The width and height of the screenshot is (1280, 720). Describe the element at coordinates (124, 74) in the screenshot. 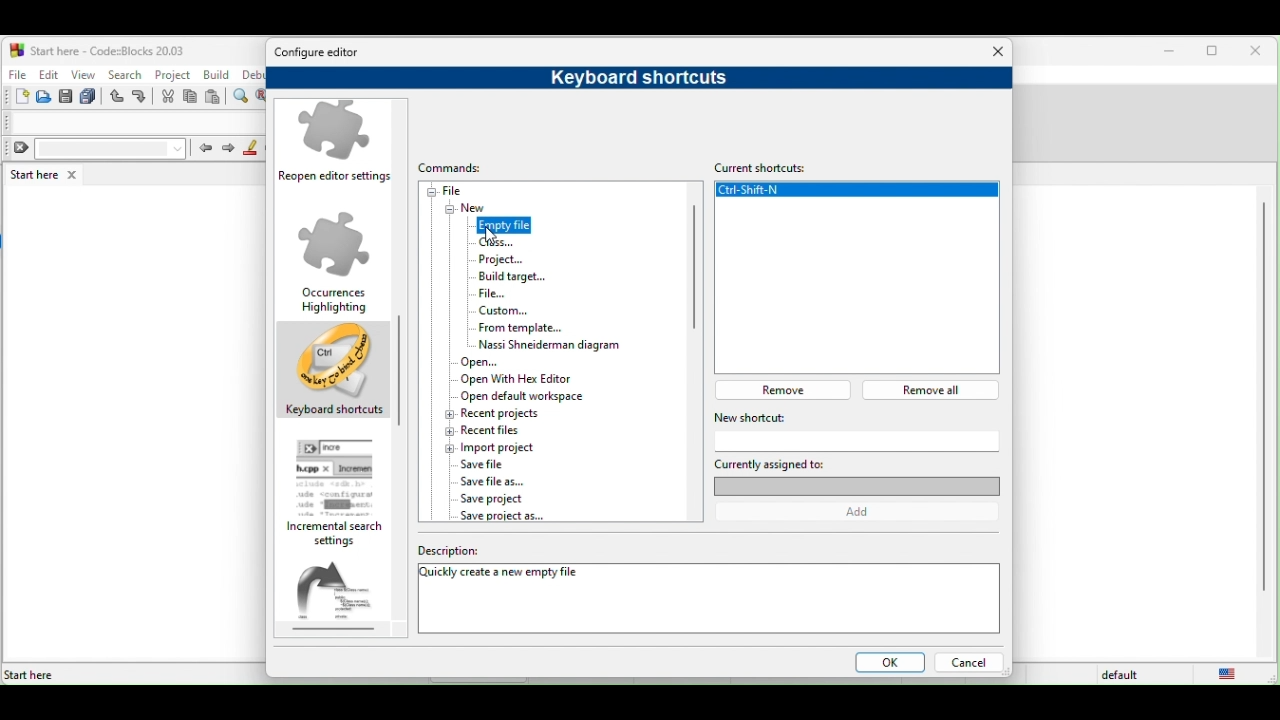

I see `search` at that location.